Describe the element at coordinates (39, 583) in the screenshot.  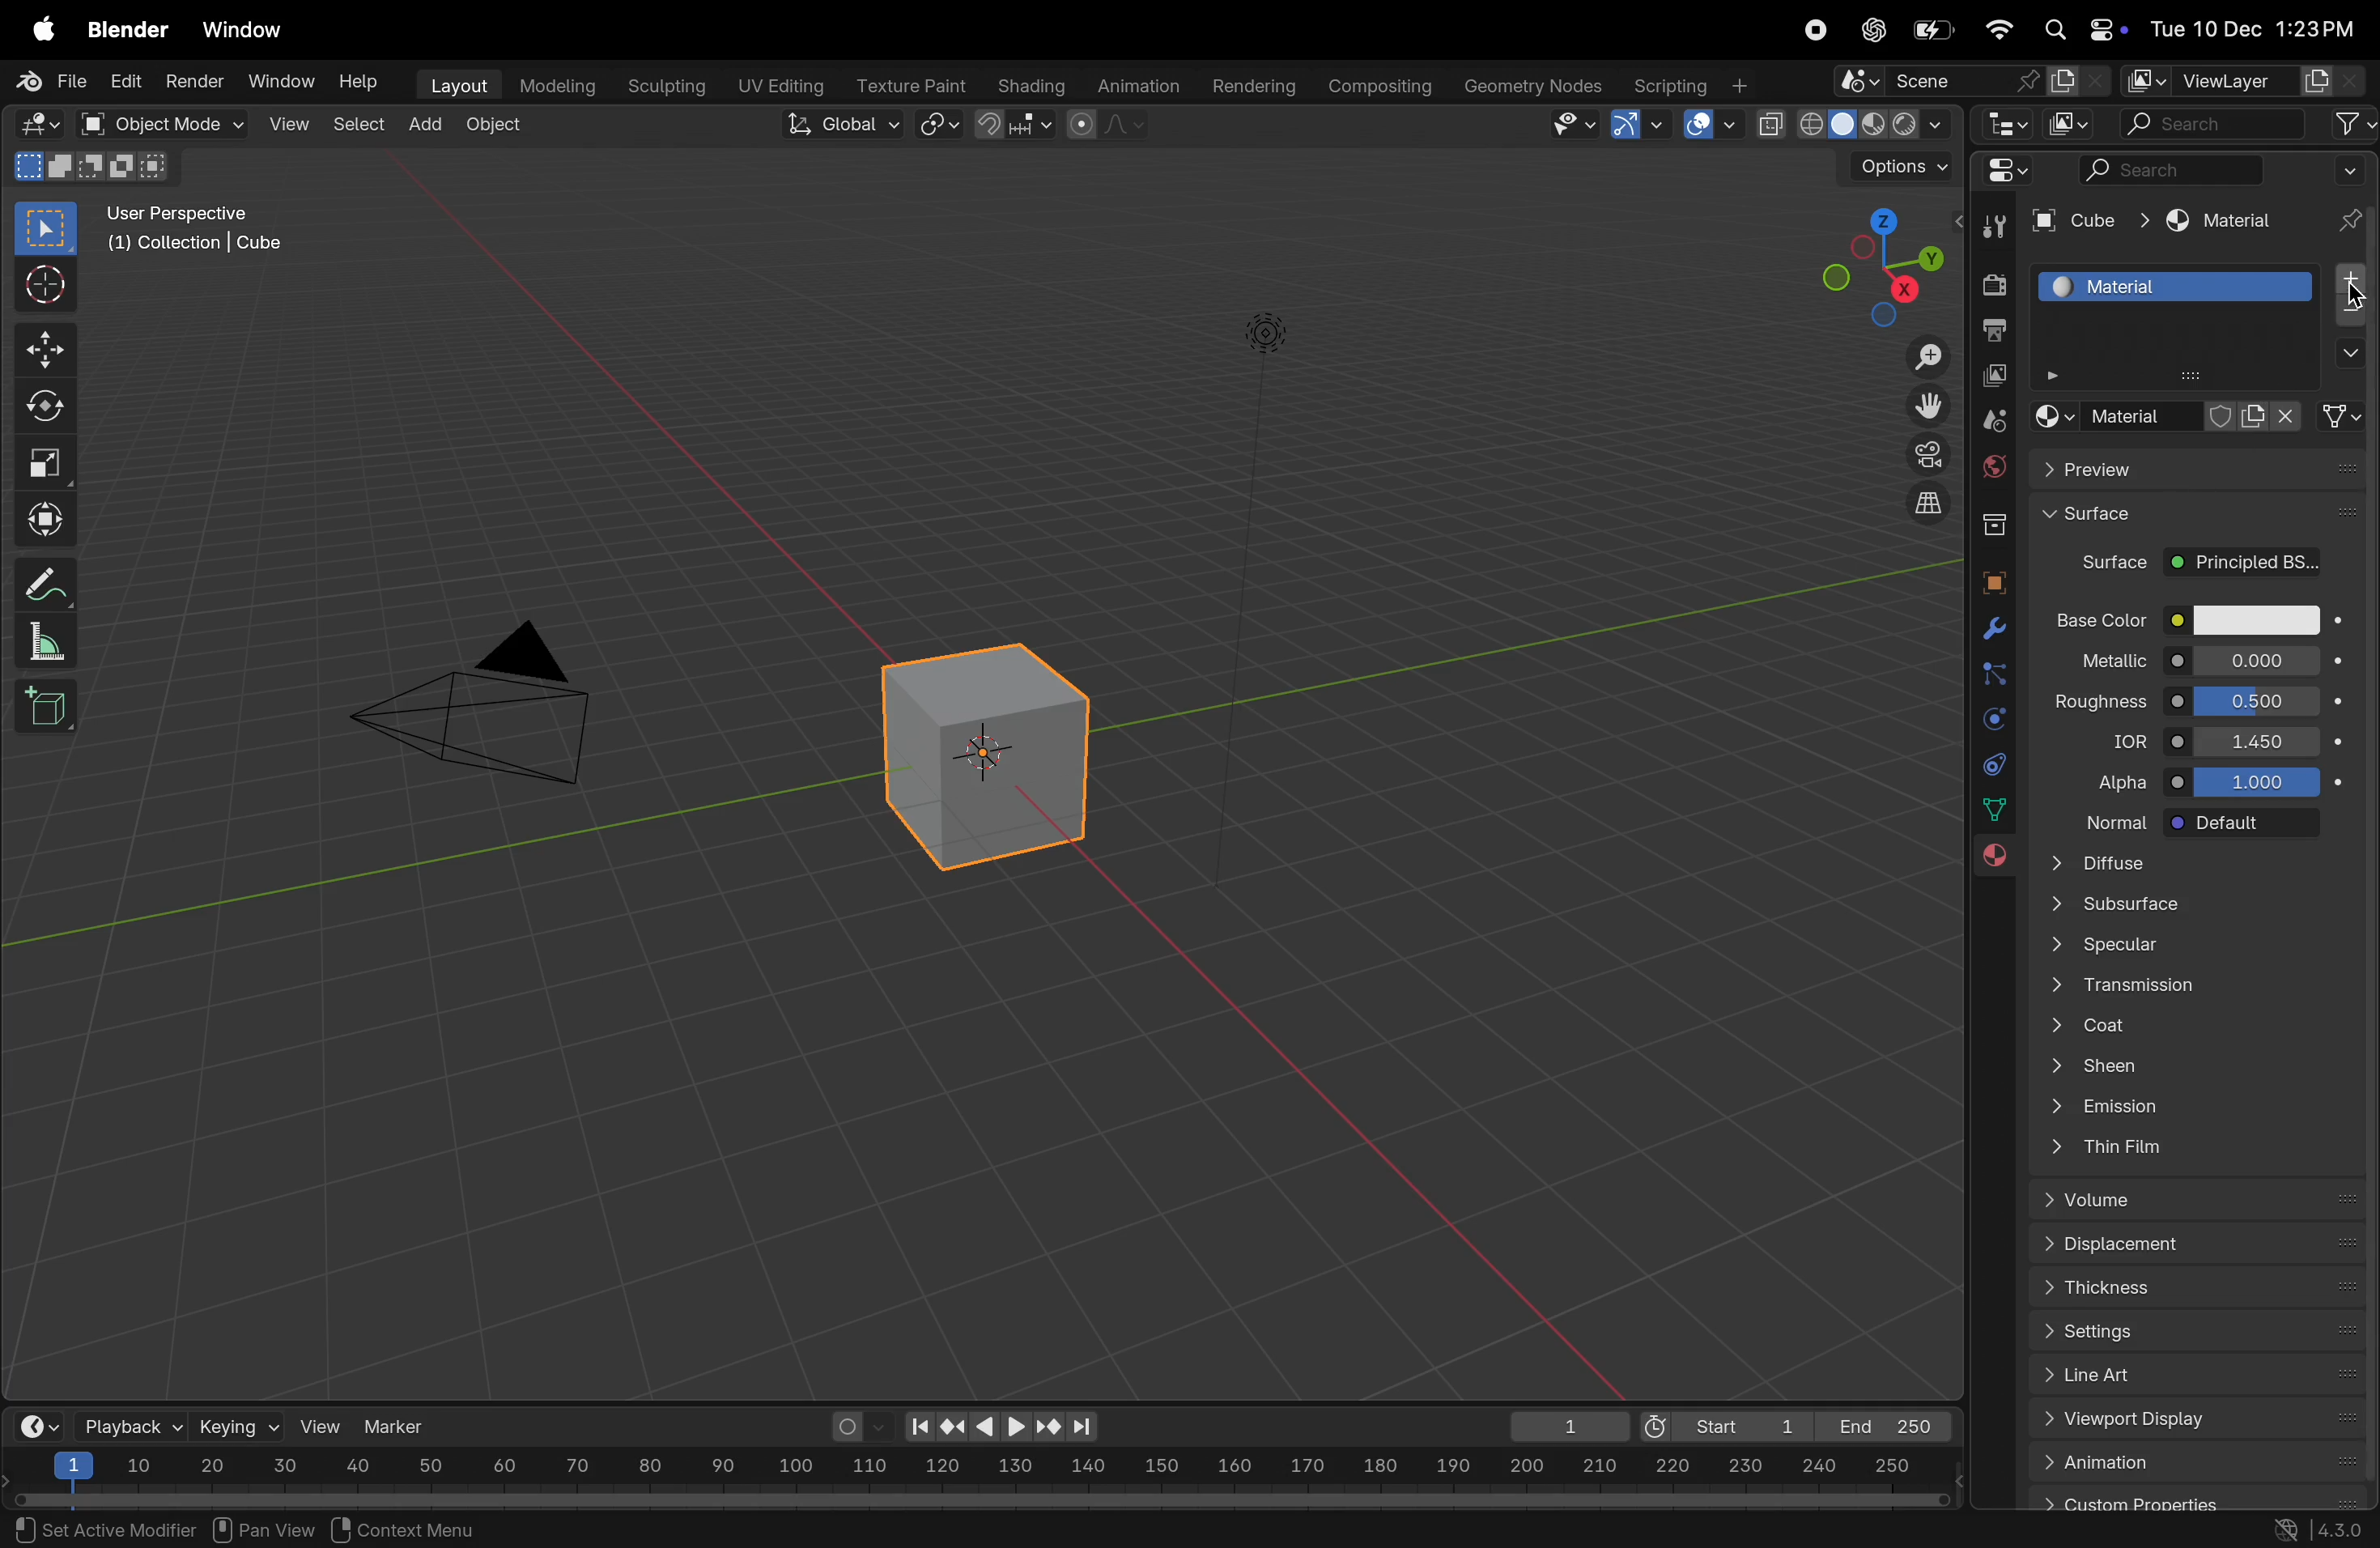
I see `annotate` at that location.